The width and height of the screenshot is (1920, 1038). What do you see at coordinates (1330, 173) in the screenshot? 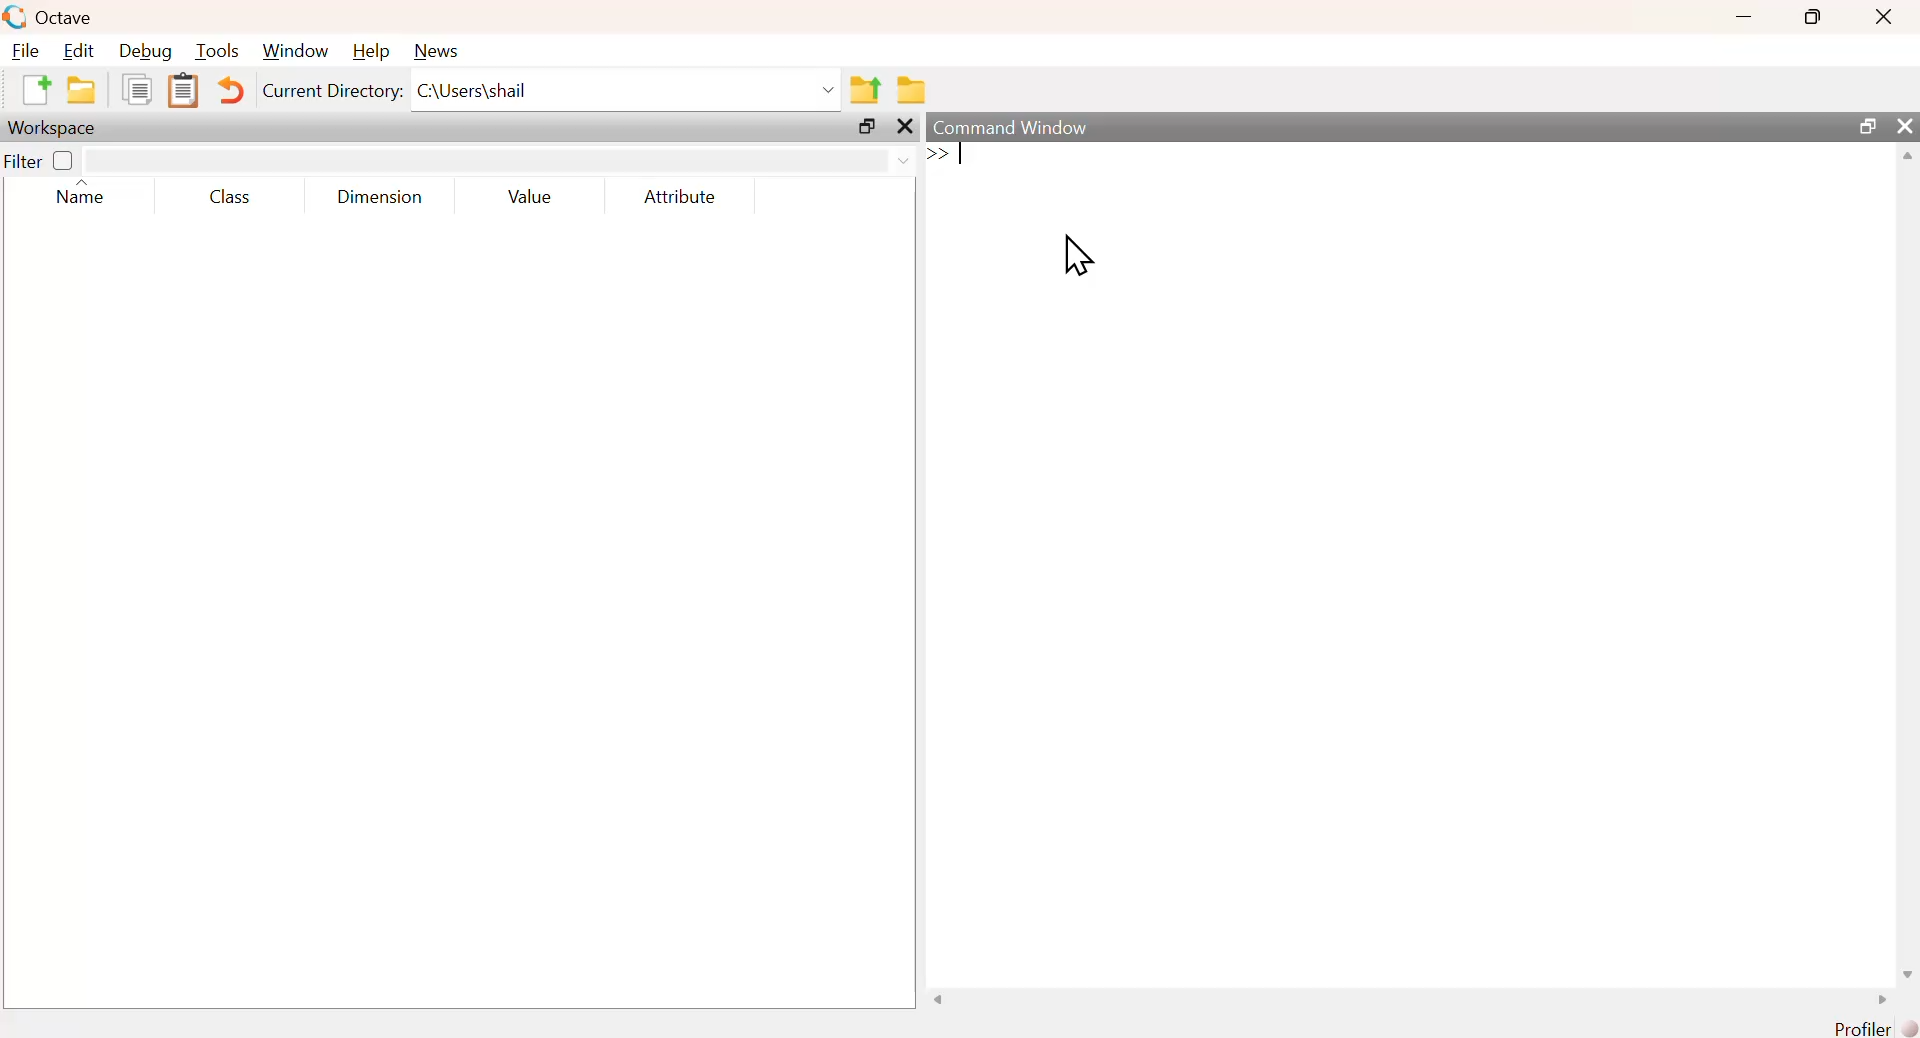
I see `command` at bounding box center [1330, 173].